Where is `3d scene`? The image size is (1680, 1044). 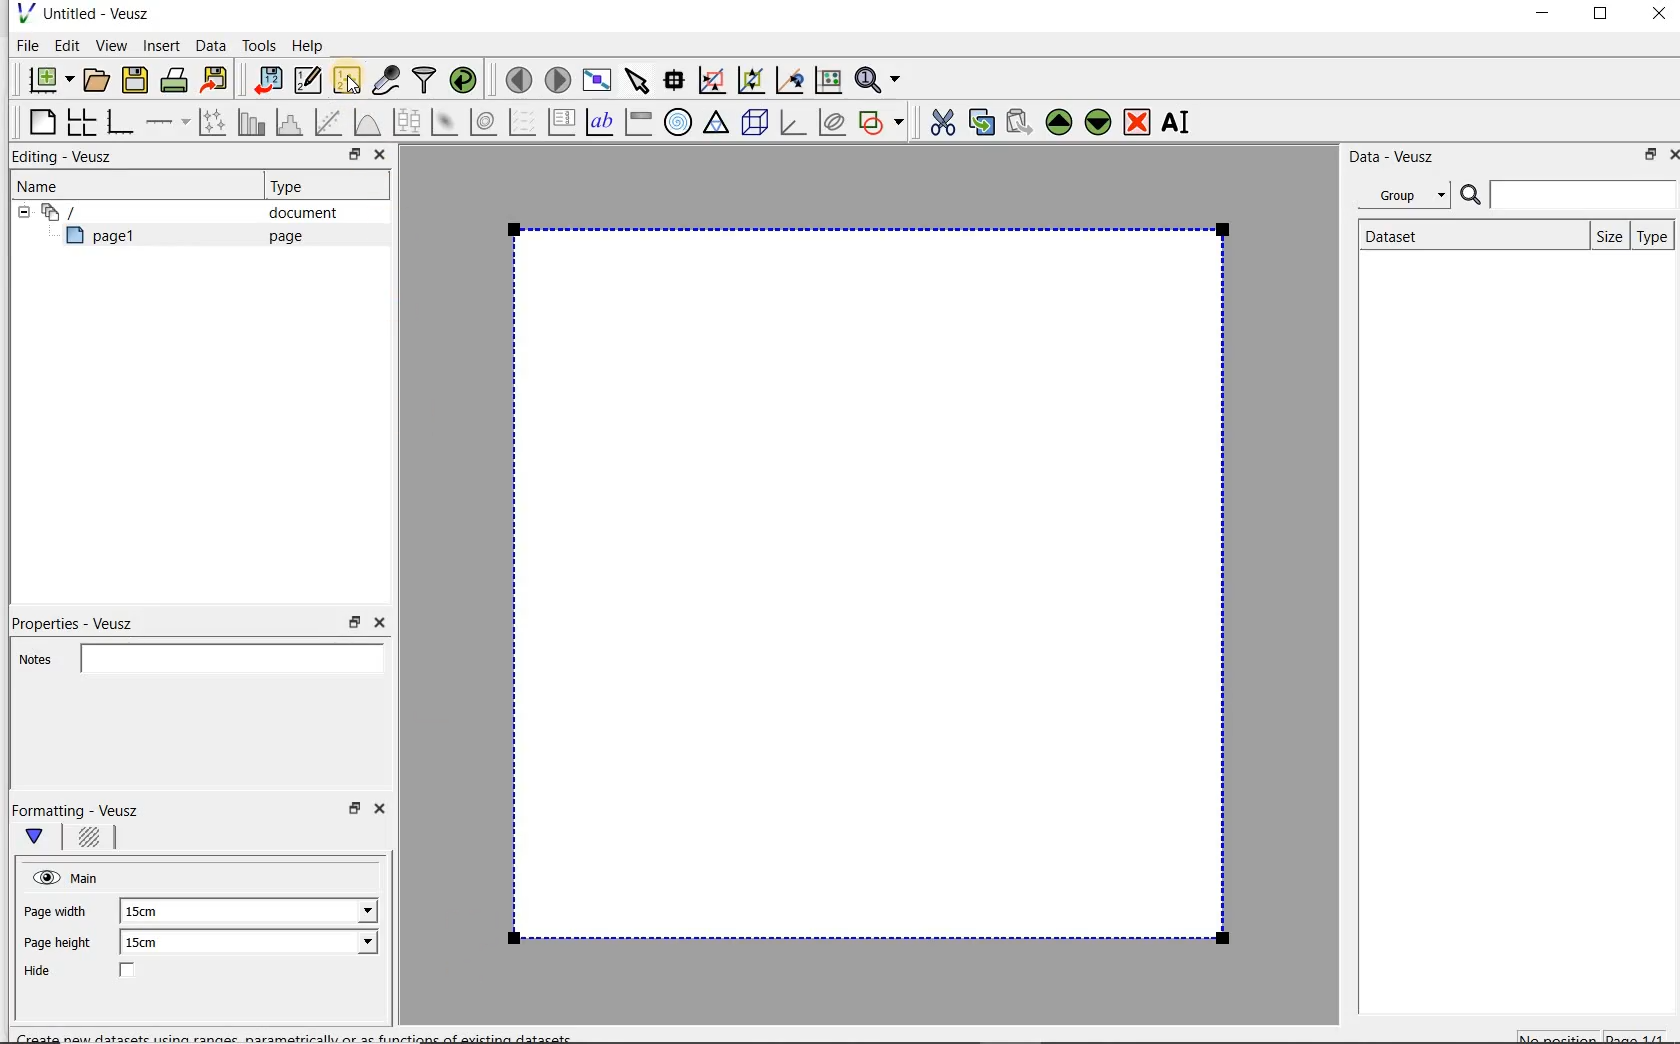
3d scene is located at coordinates (756, 124).